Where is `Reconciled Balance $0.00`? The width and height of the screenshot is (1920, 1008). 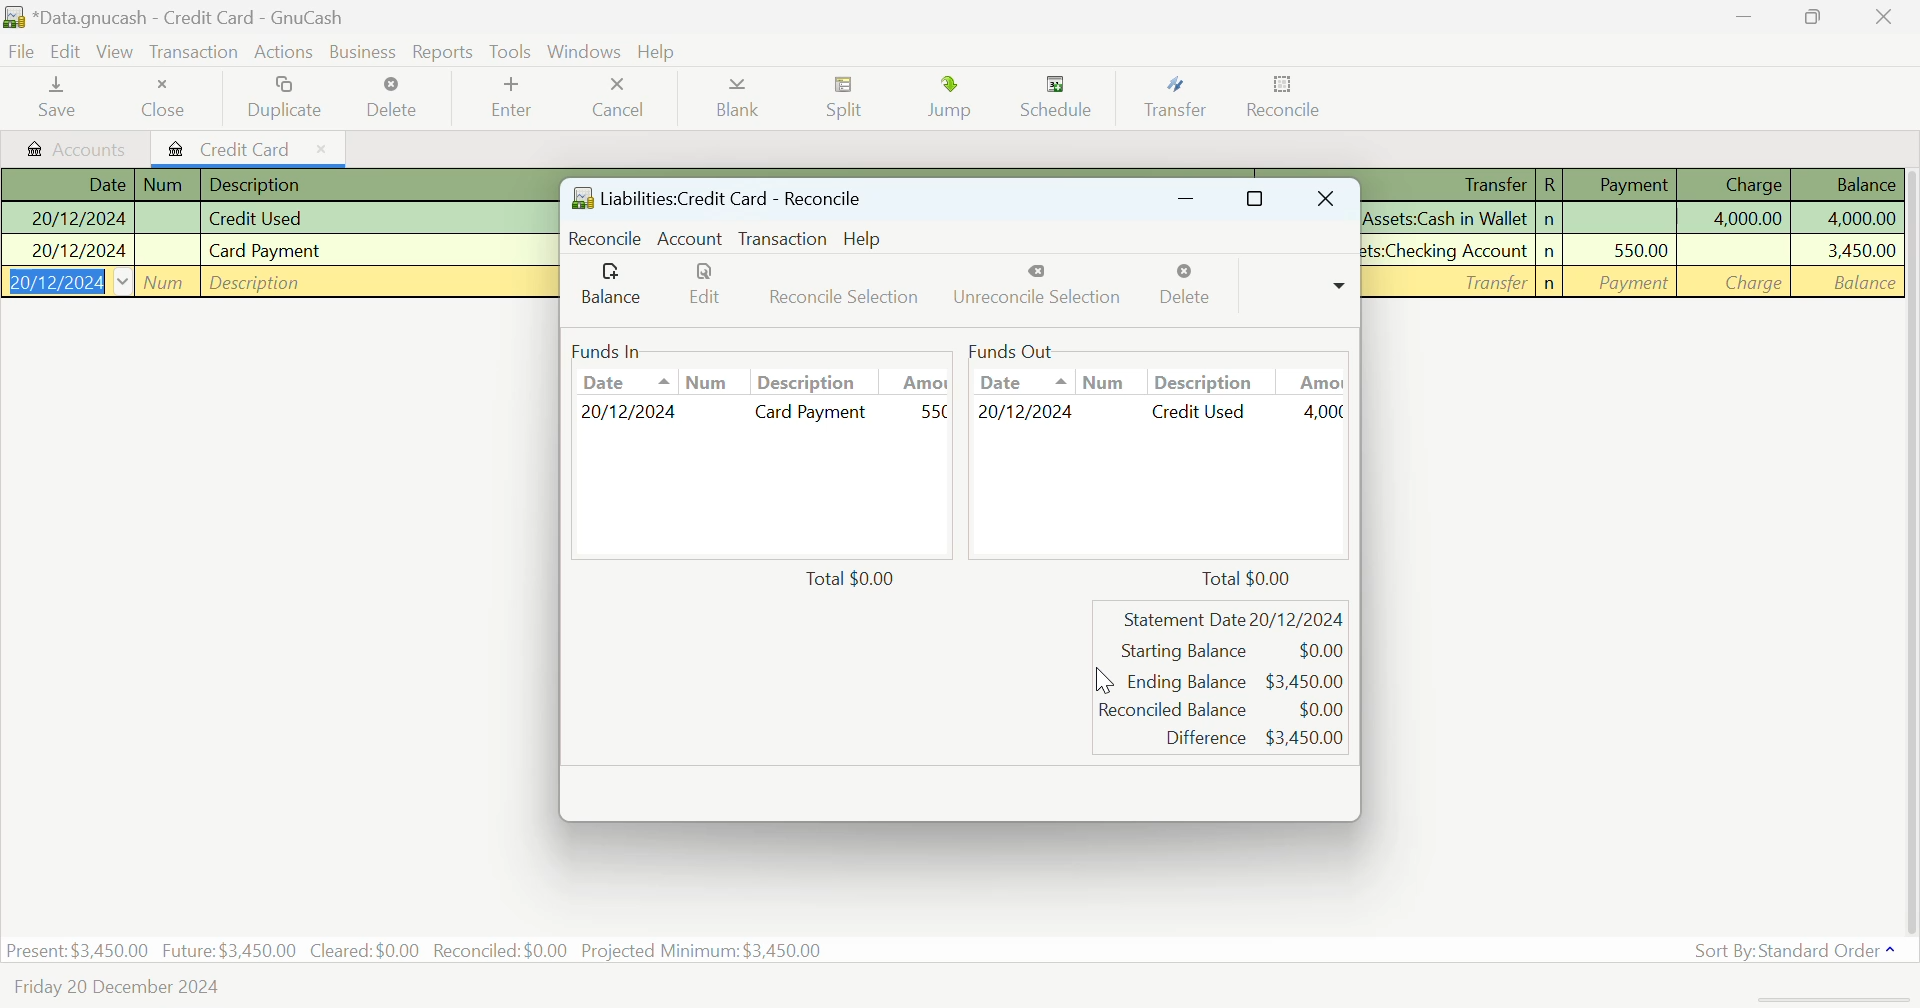 Reconciled Balance $0.00 is located at coordinates (1222, 709).